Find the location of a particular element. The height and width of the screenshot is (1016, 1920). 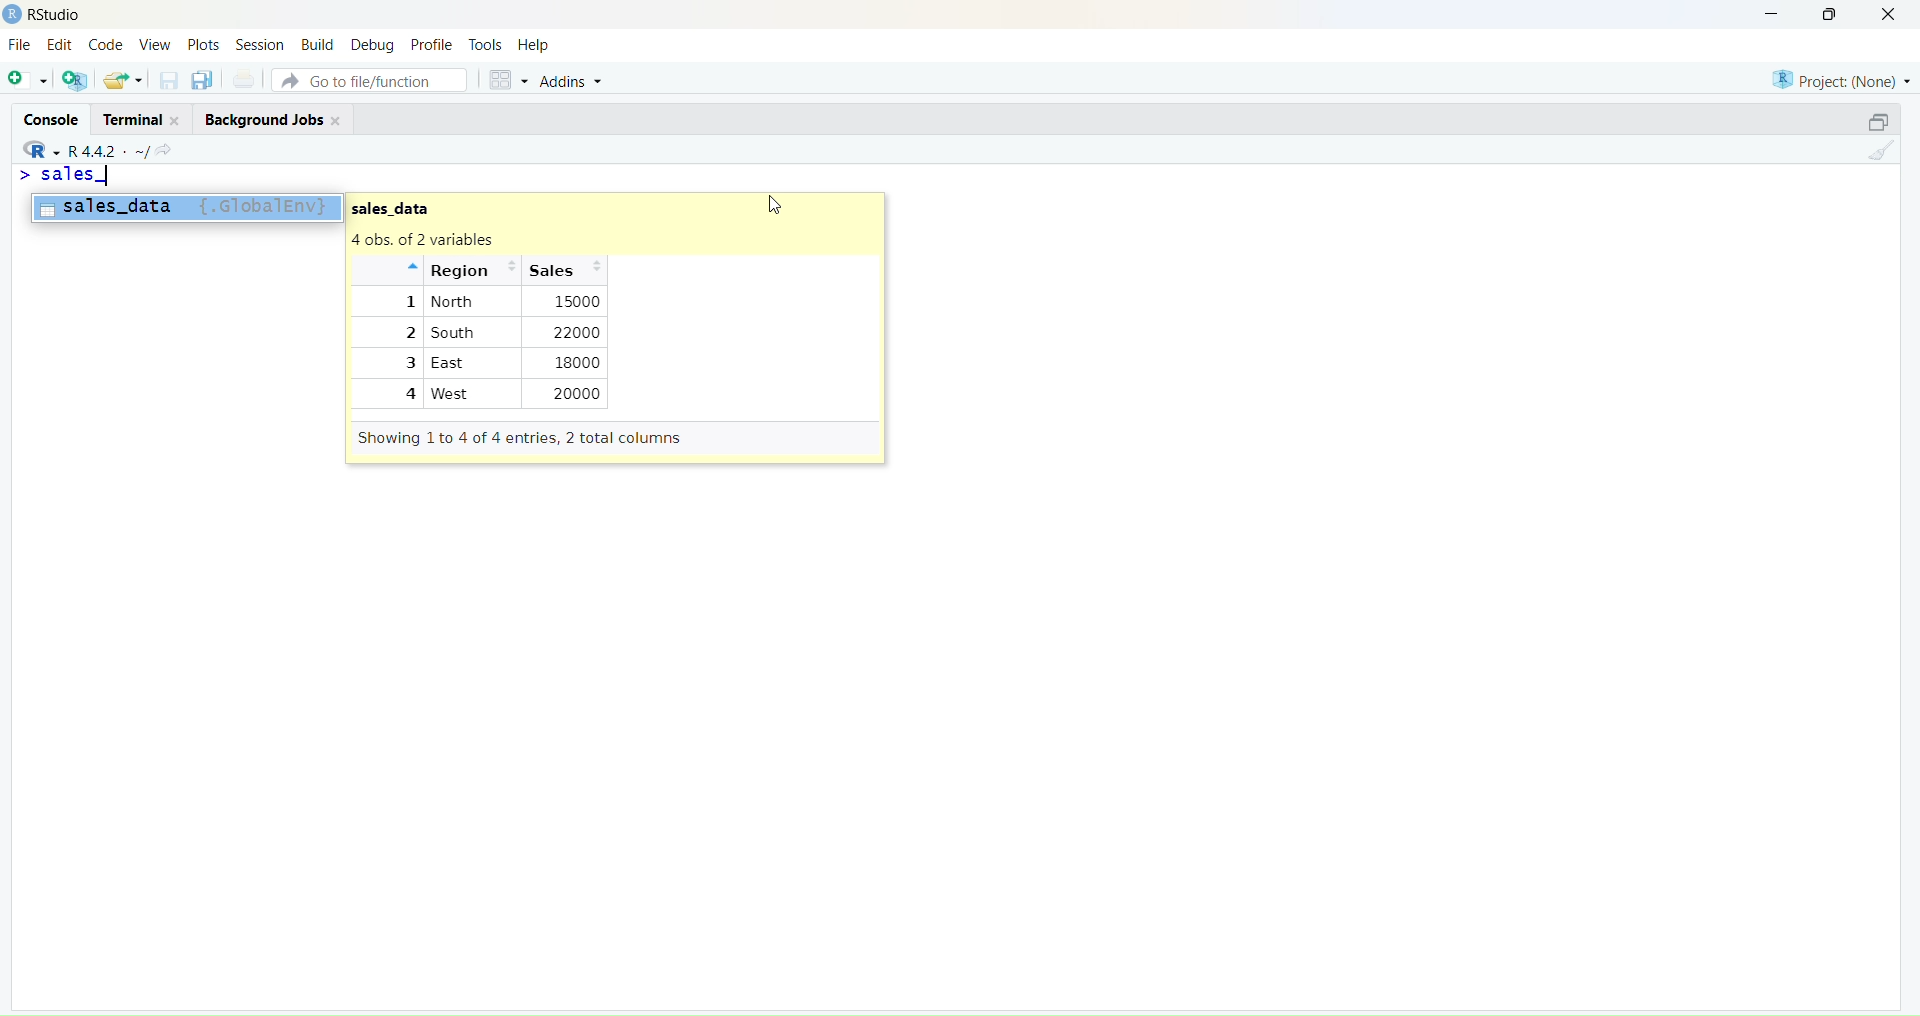

maximise is located at coordinates (1868, 120).